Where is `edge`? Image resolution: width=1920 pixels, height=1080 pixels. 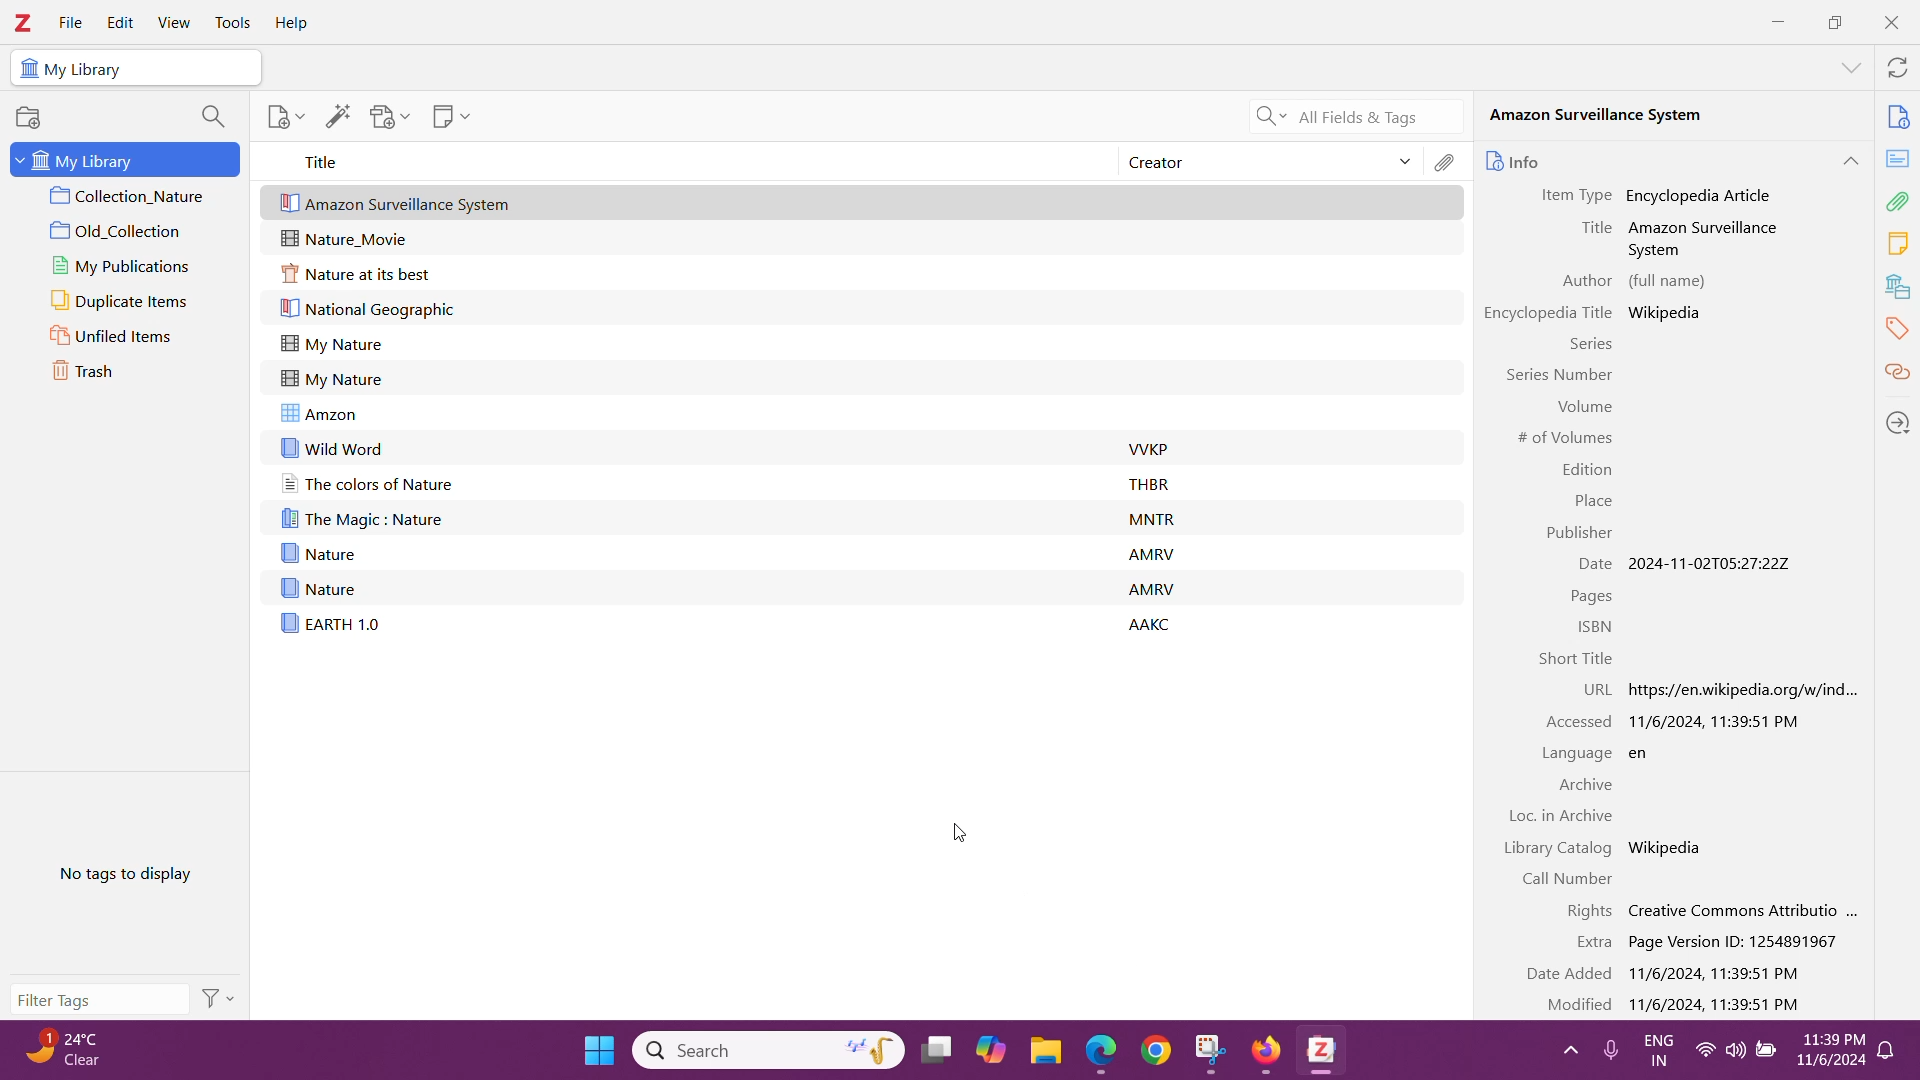
edge is located at coordinates (1100, 1053).